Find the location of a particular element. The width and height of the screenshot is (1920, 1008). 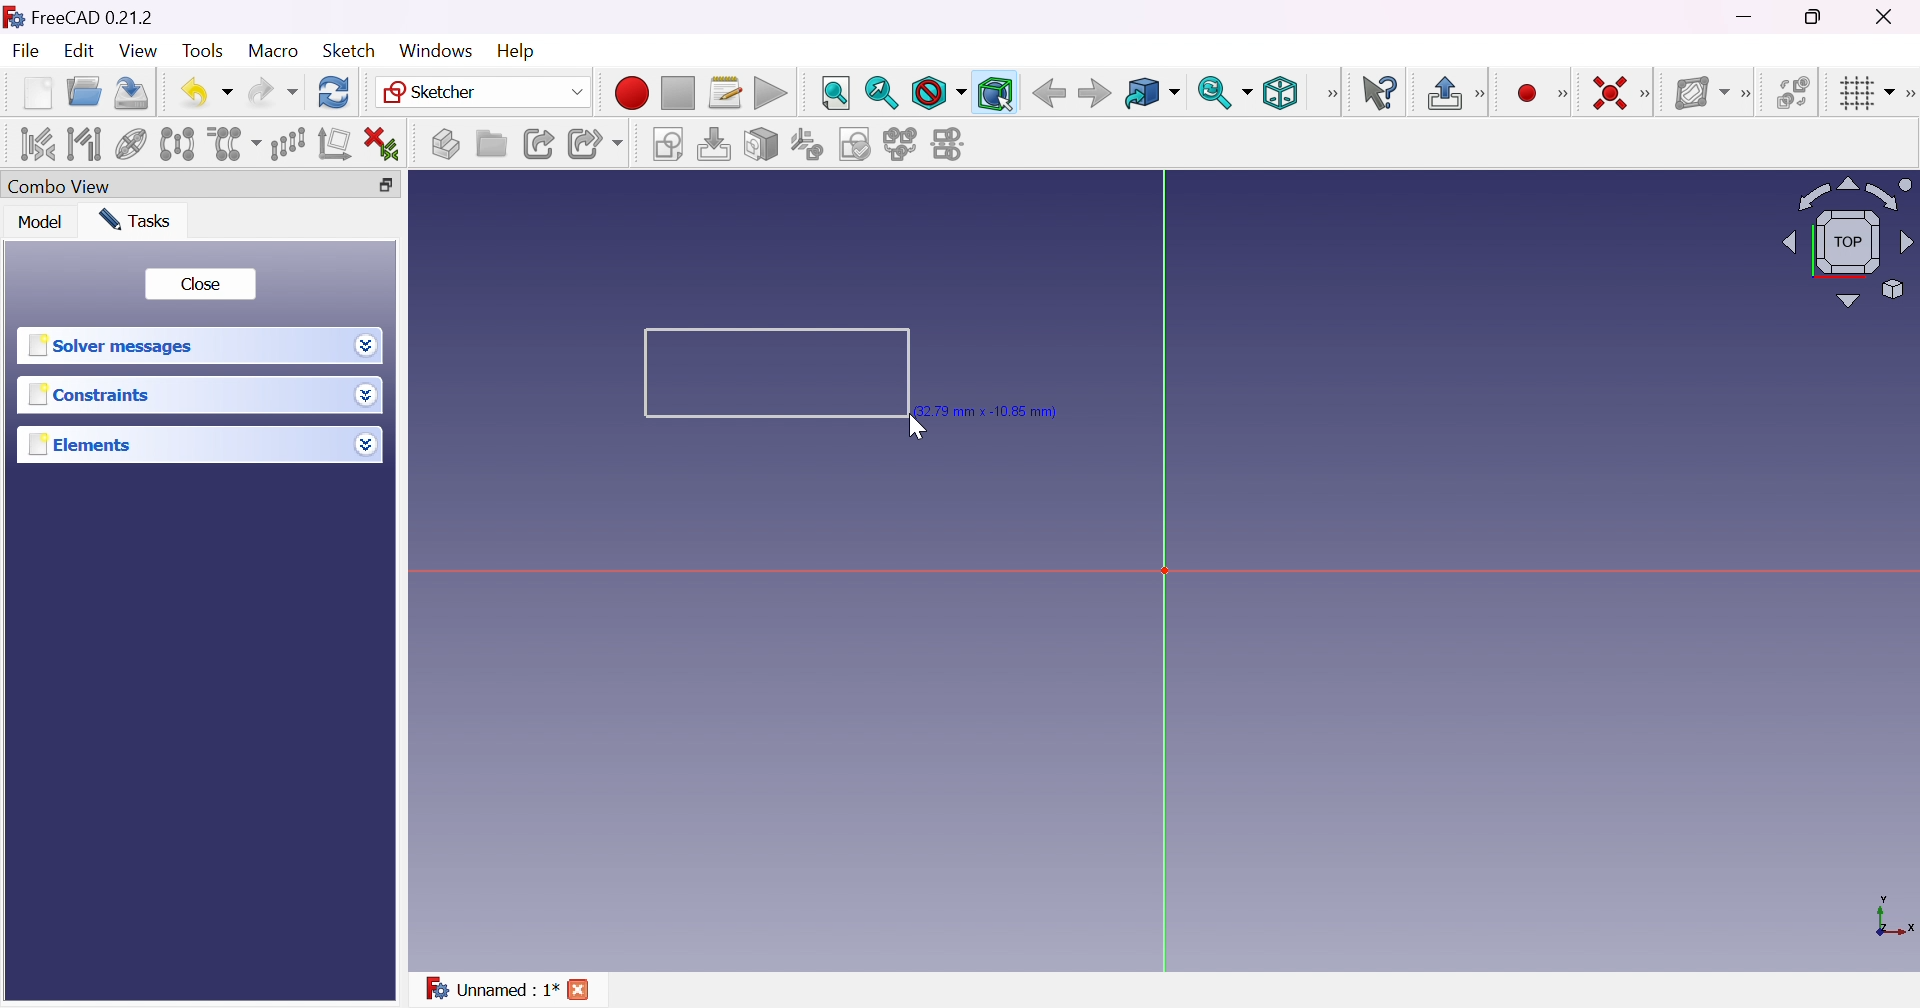

Forward is located at coordinates (1094, 94).